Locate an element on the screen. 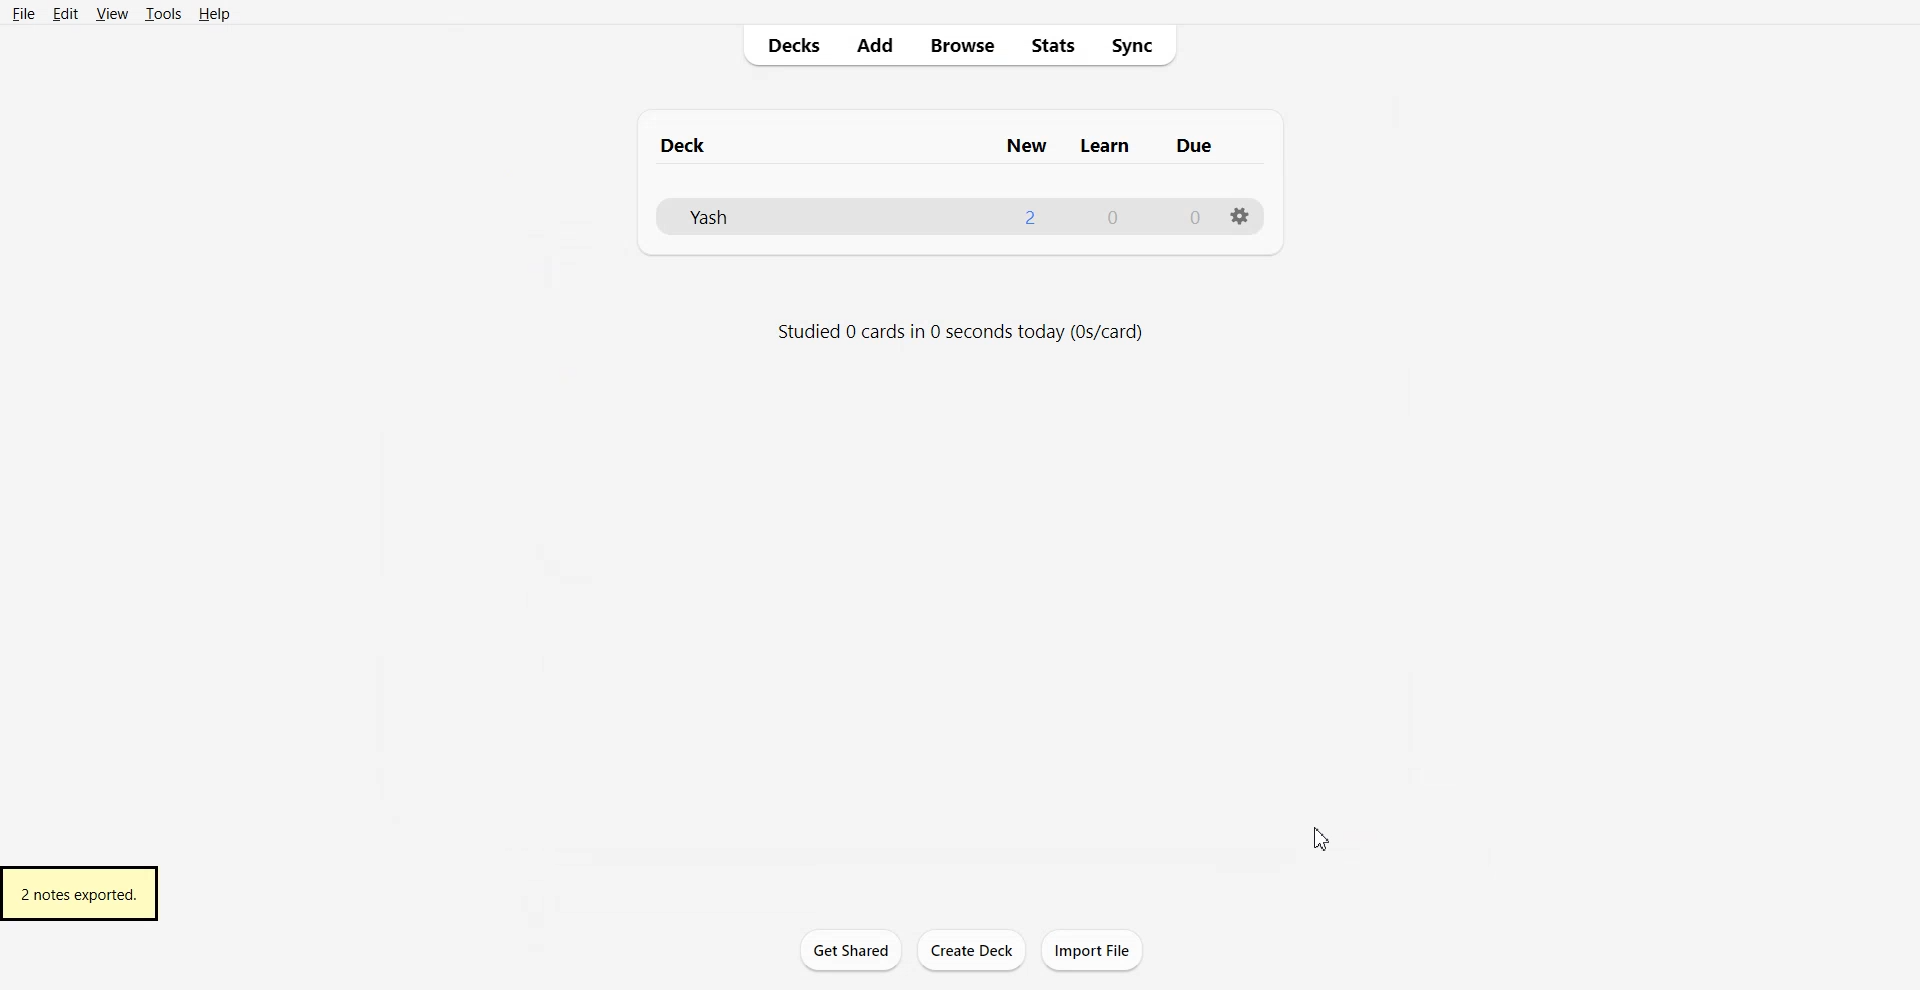 The width and height of the screenshot is (1920, 990). Add is located at coordinates (875, 46).